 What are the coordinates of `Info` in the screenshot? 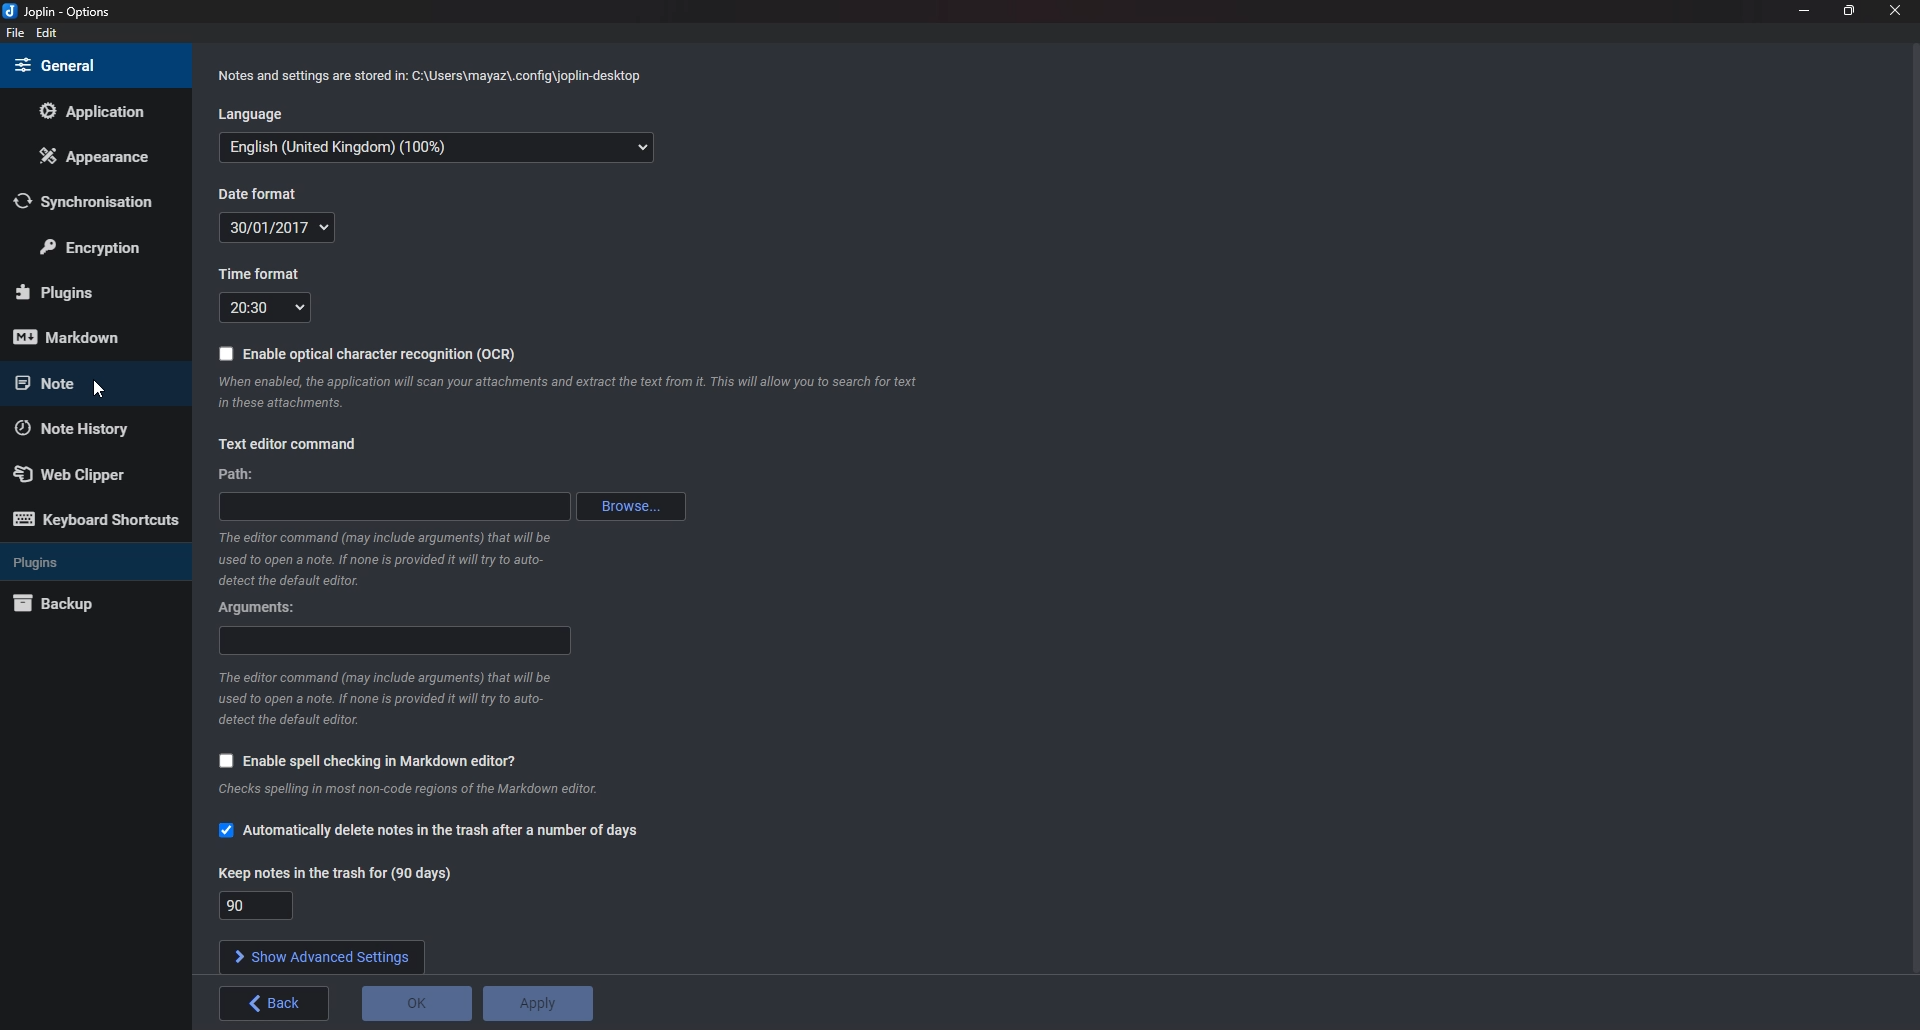 It's located at (569, 392).